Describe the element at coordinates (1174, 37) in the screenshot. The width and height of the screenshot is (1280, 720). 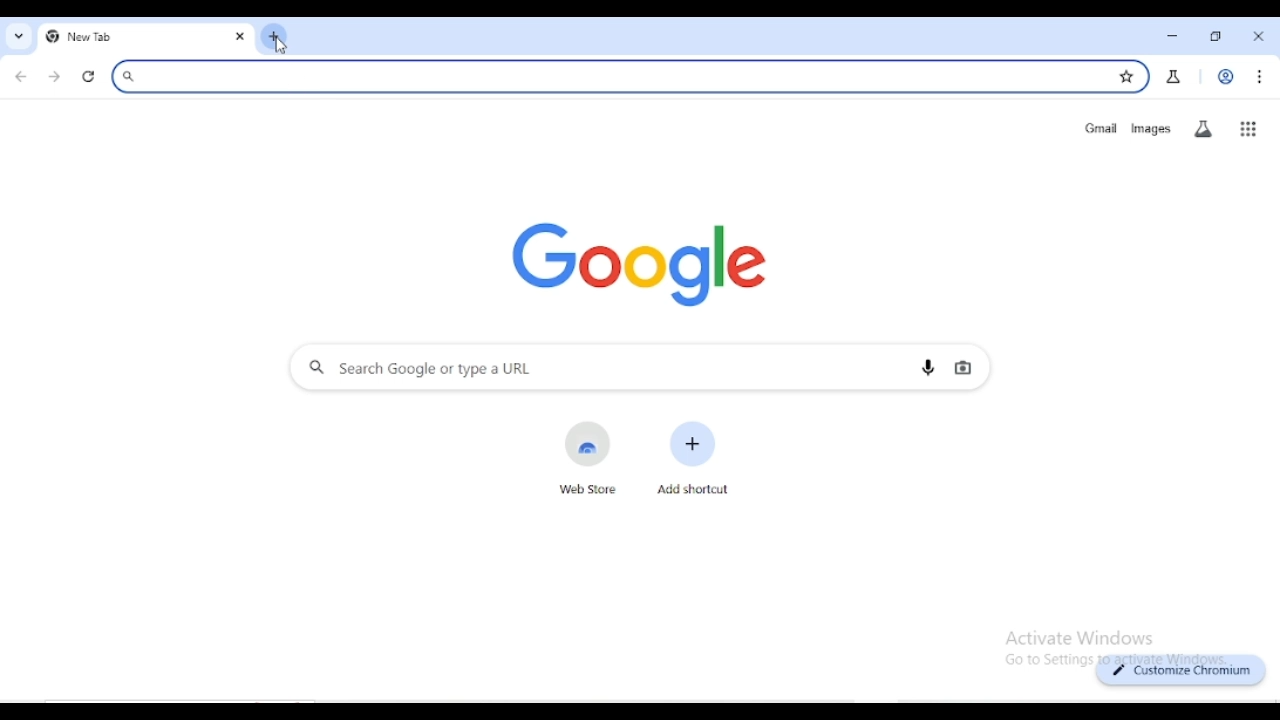
I see `minimize` at that location.